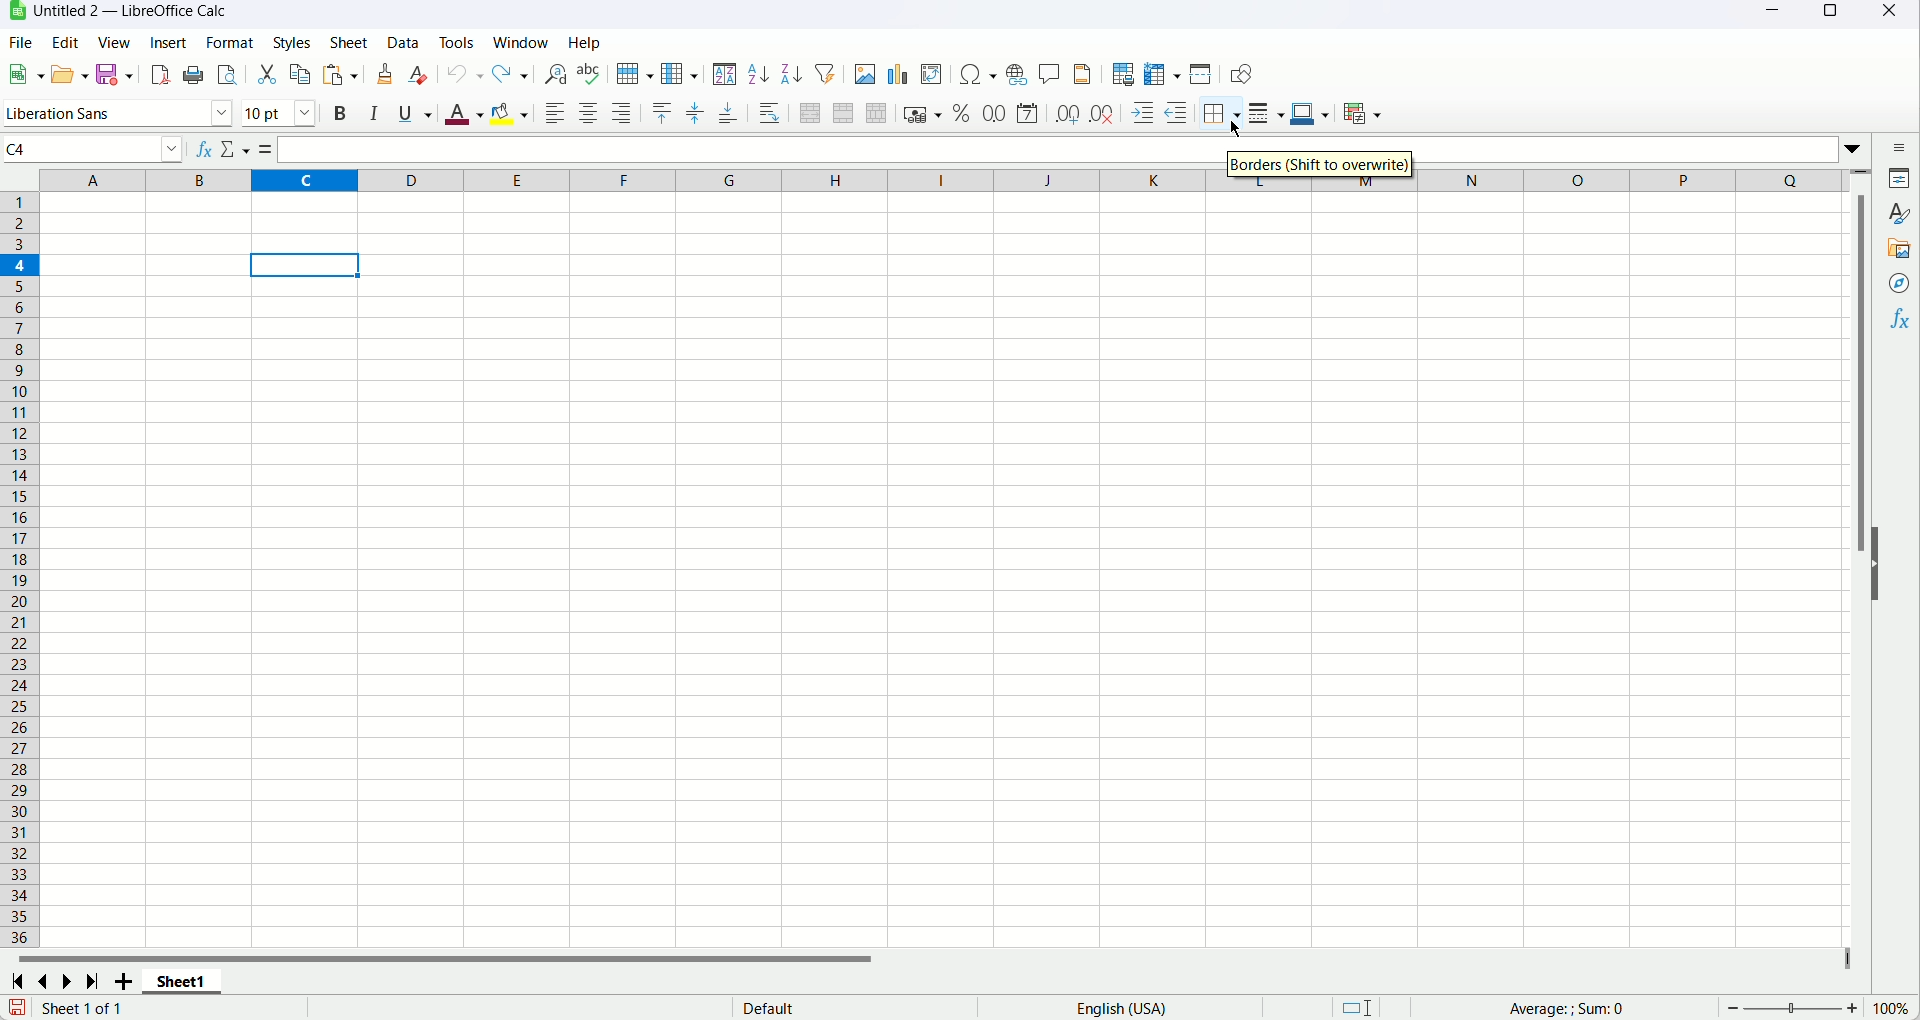  Describe the element at coordinates (113, 75) in the screenshot. I see `Save` at that location.